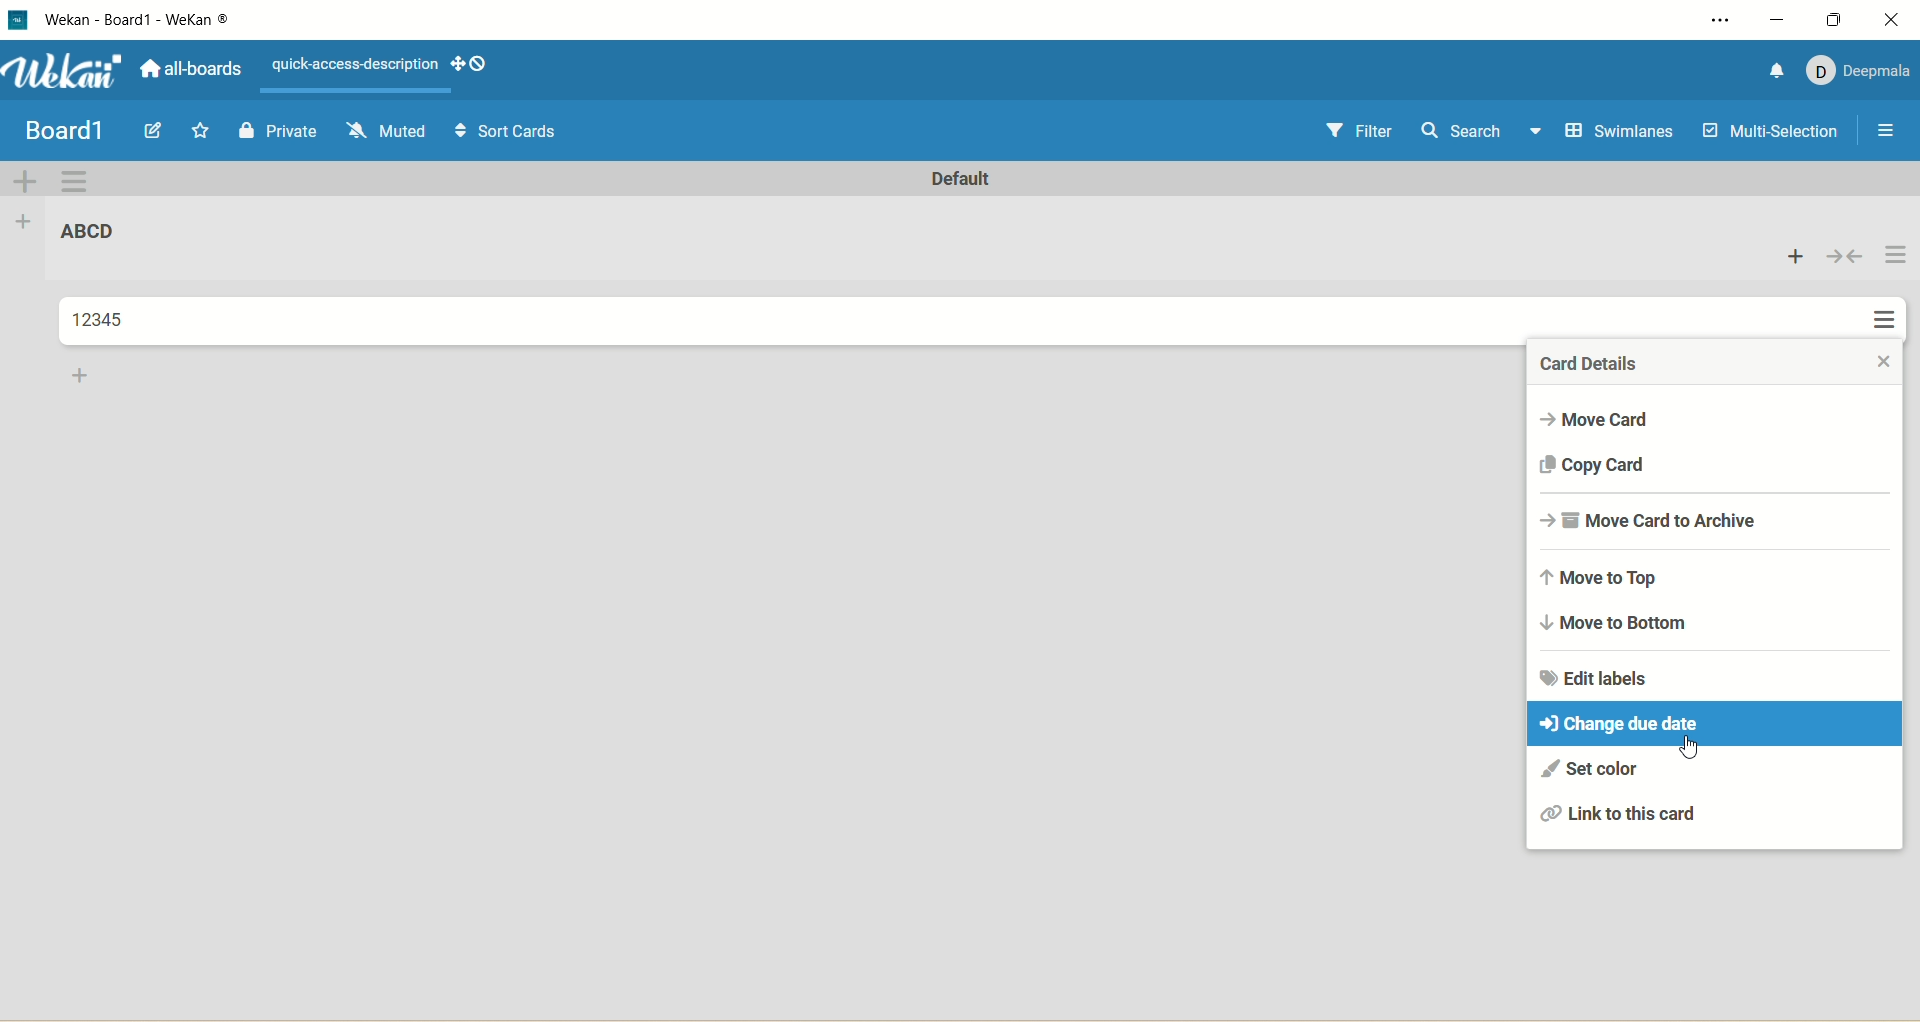  What do you see at coordinates (190, 66) in the screenshot?
I see `all boards` at bounding box center [190, 66].